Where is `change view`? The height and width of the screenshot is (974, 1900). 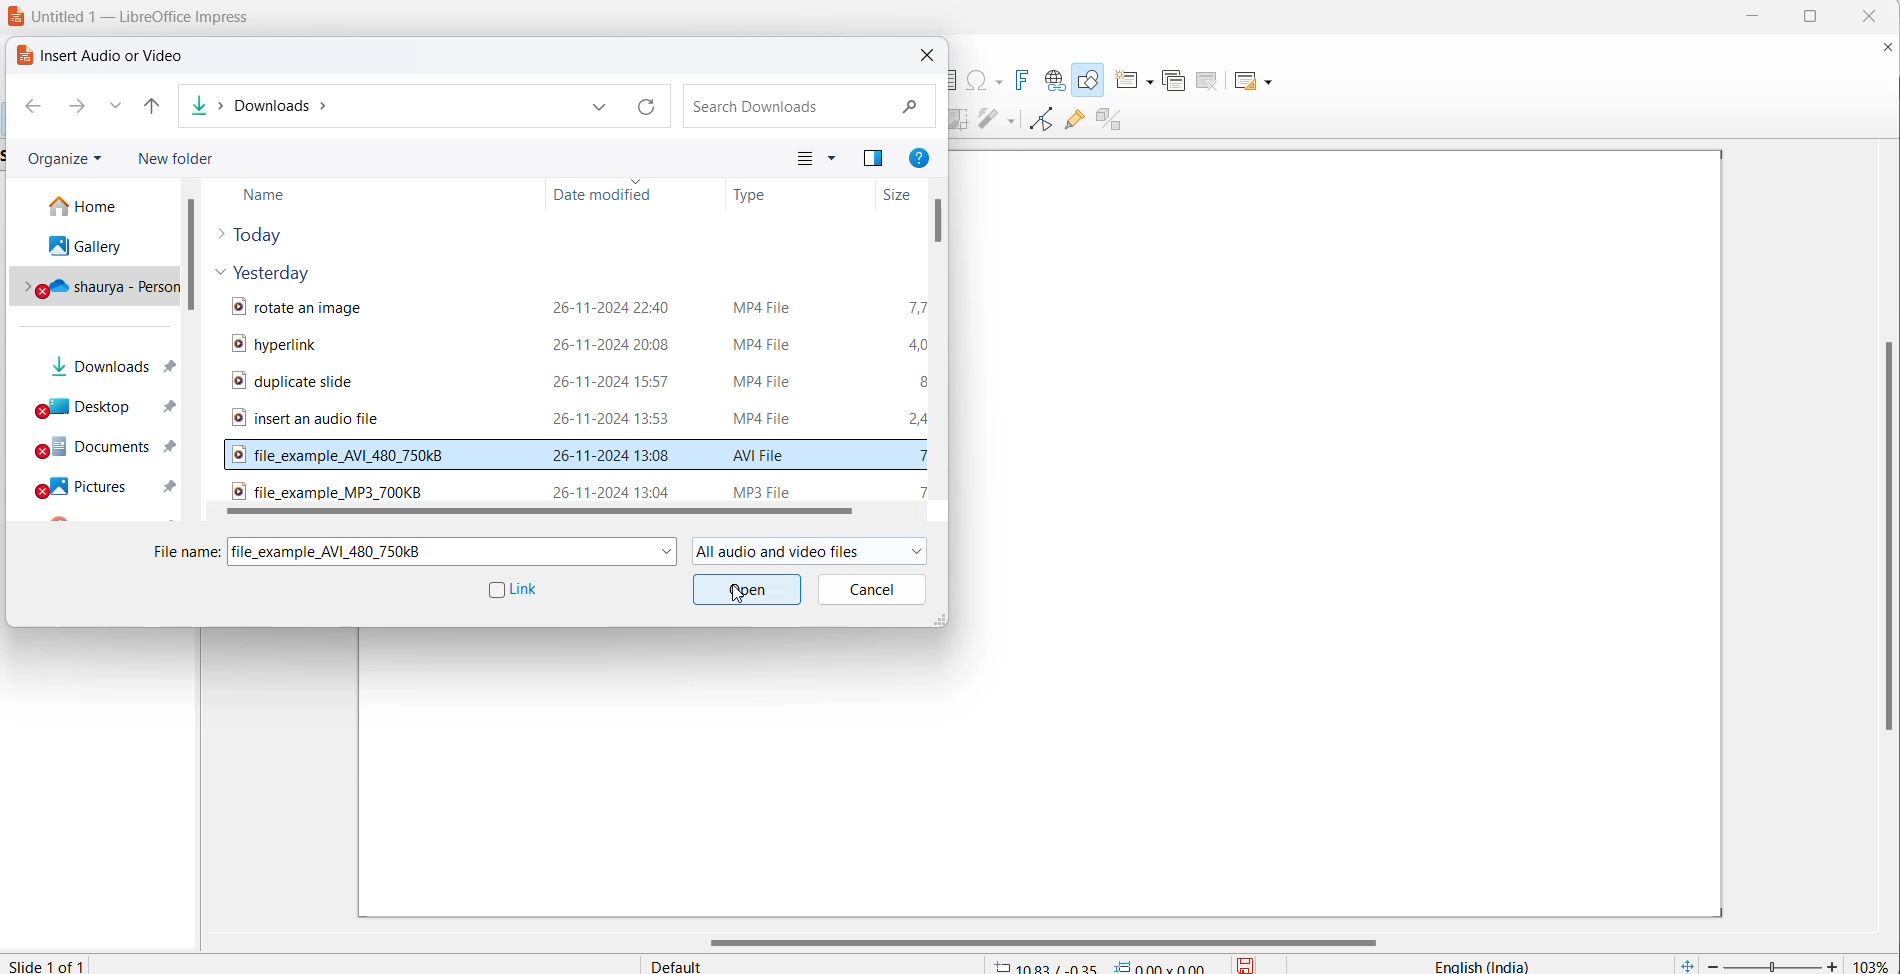
change view is located at coordinates (802, 161).